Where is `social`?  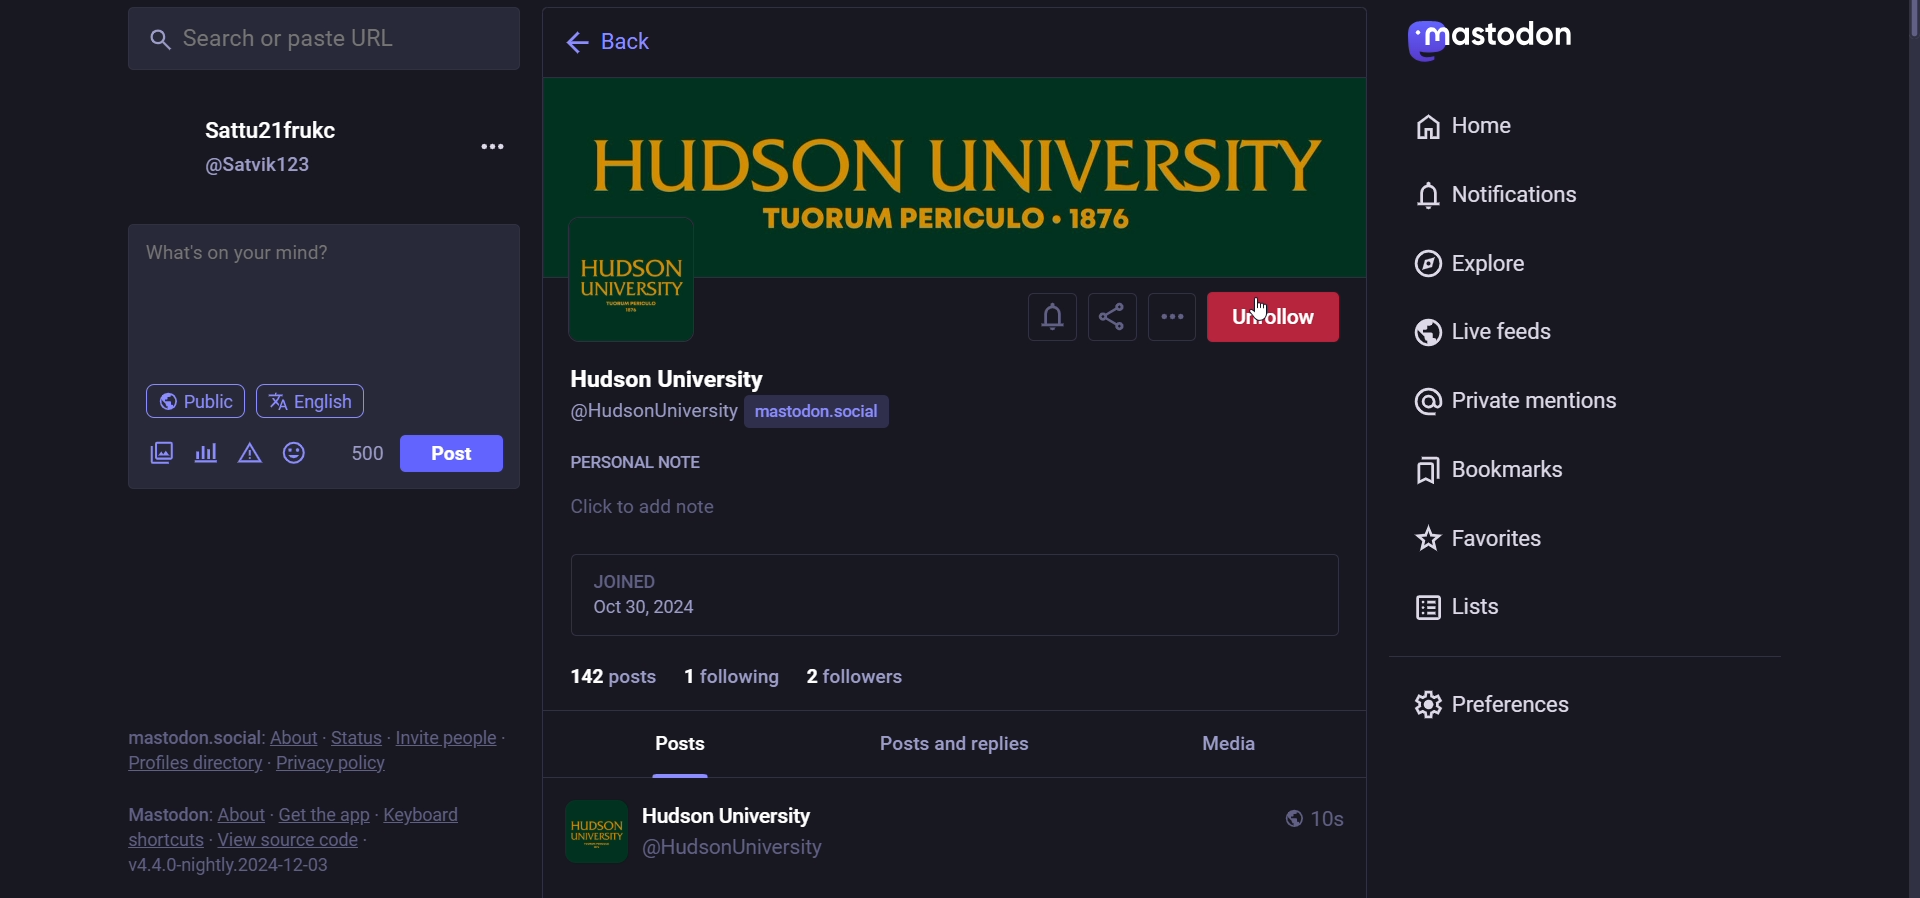
social is located at coordinates (237, 737).